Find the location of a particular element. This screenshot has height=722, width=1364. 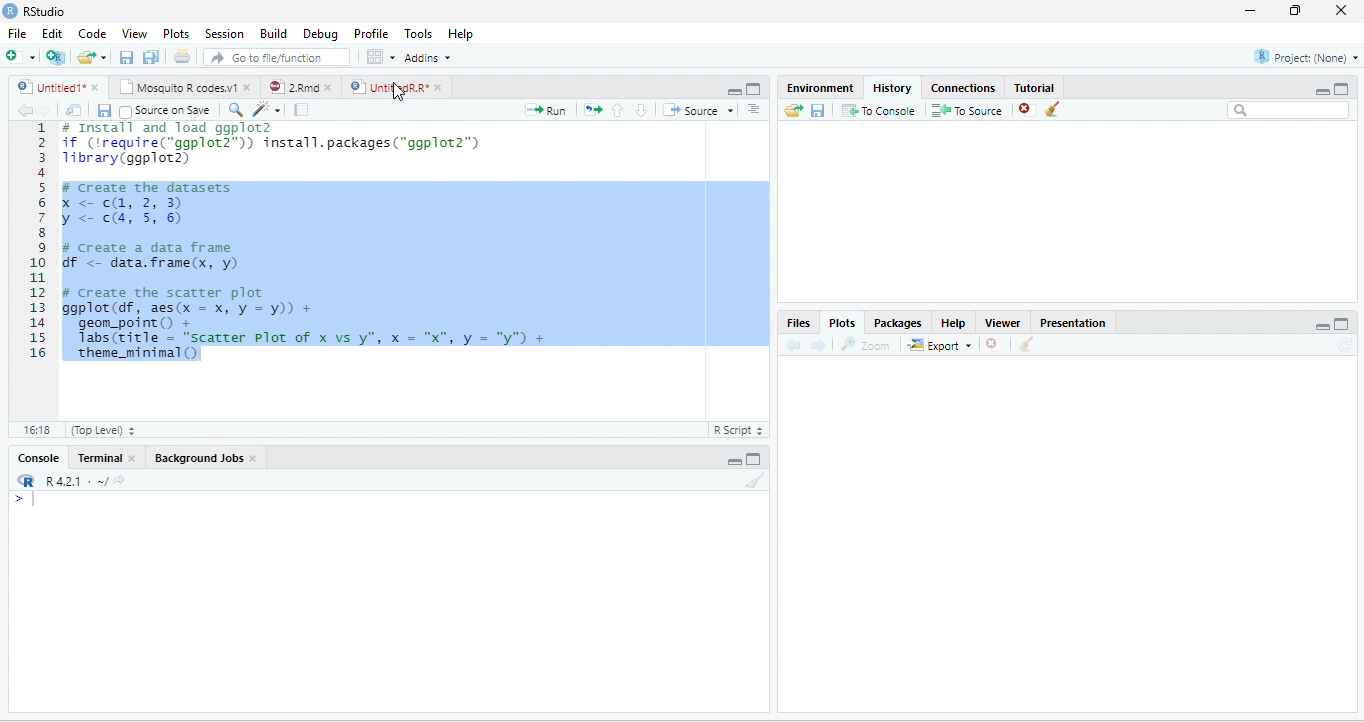

Viewer is located at coordinates (1004, 322).